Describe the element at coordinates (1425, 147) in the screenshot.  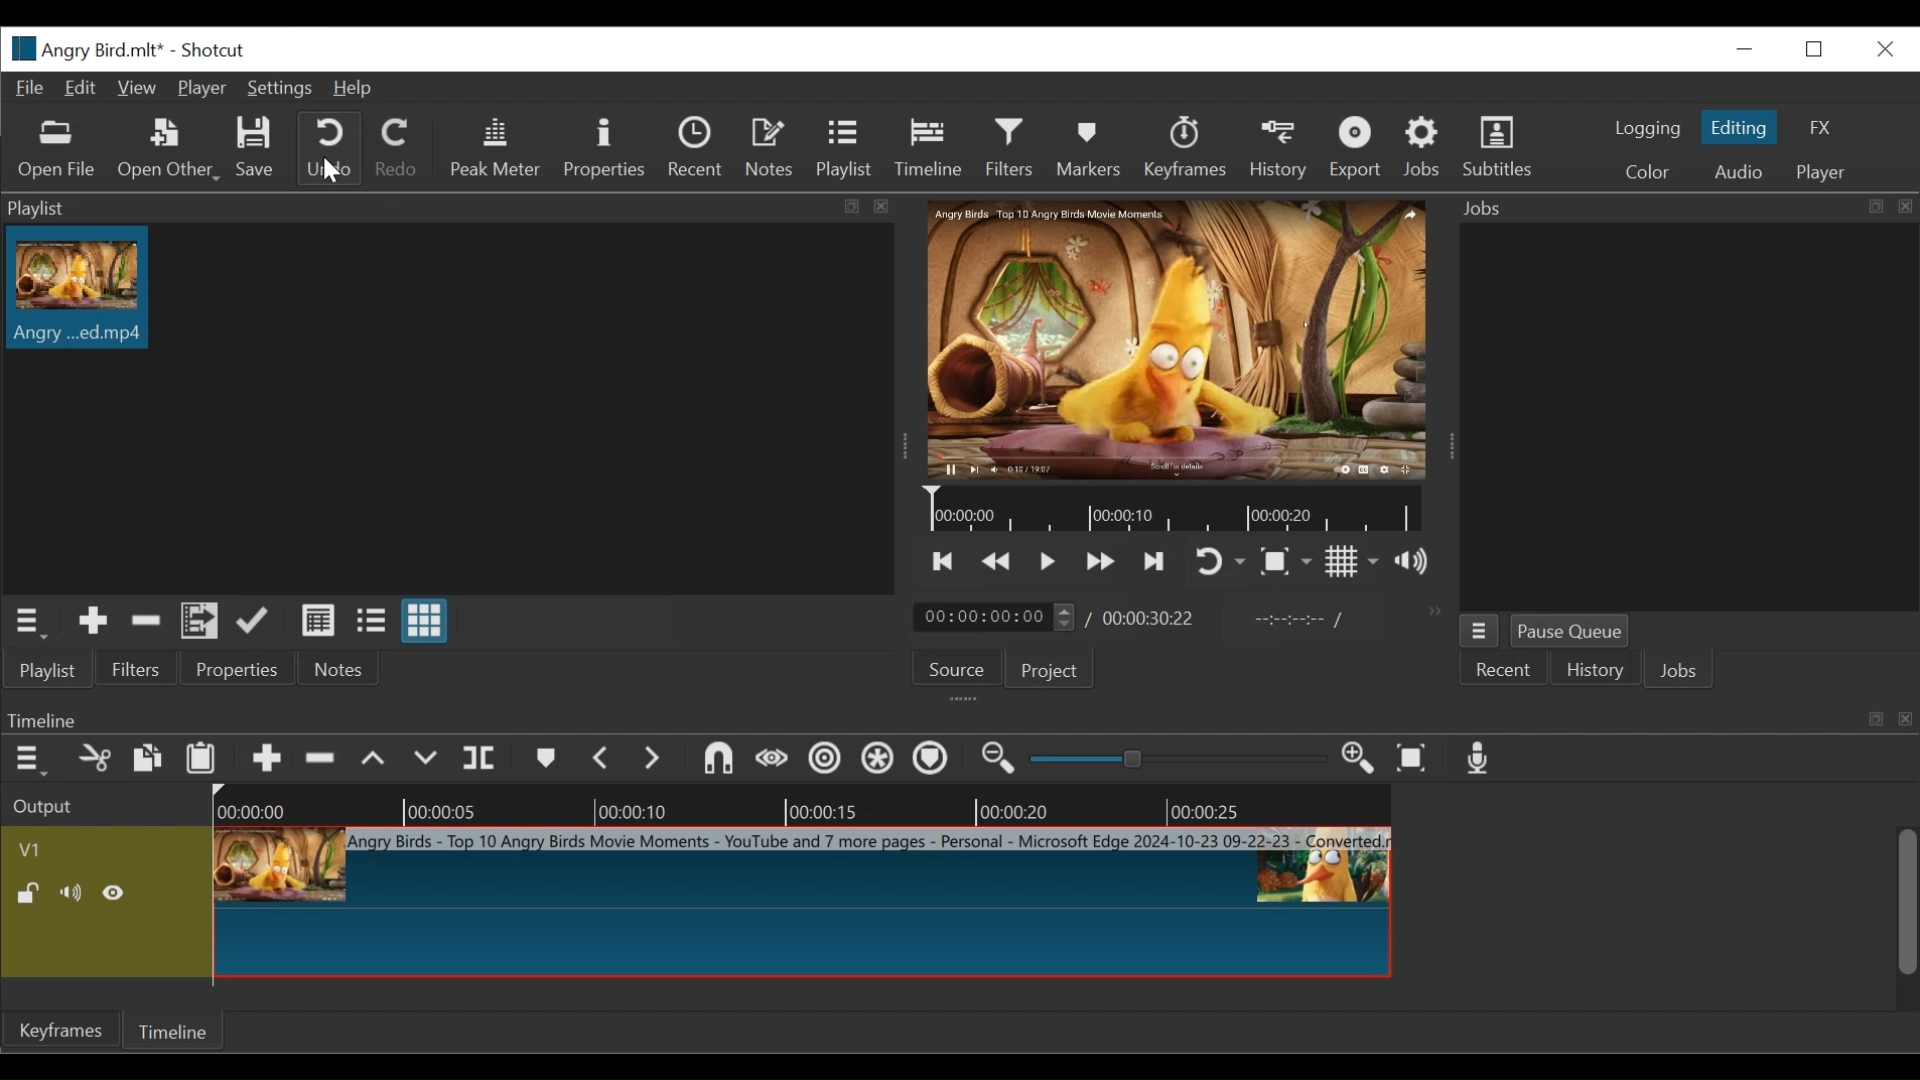
I see `Jobs` at that location.